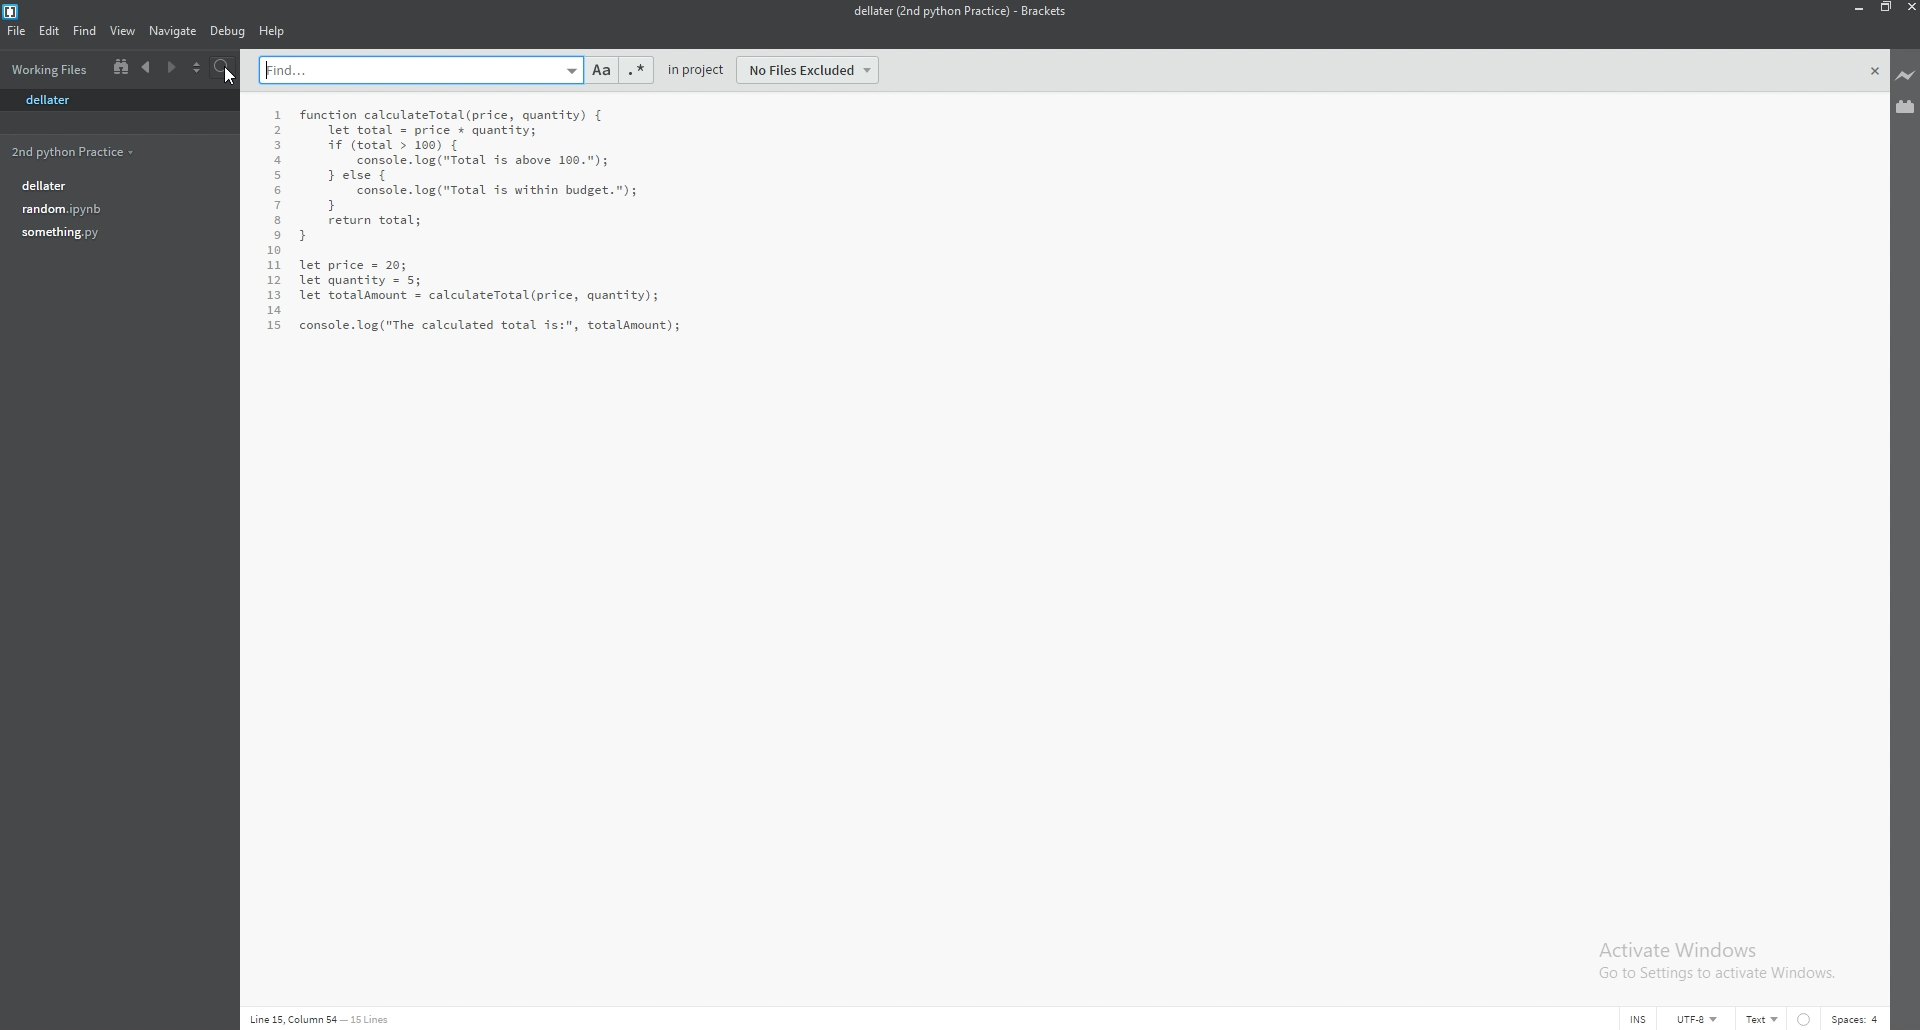 This screenshot has height=1030, width=1920. What do you see at coordinates (197, 69) in the screenshot?
I see `select` at bounding box center [197, 69].